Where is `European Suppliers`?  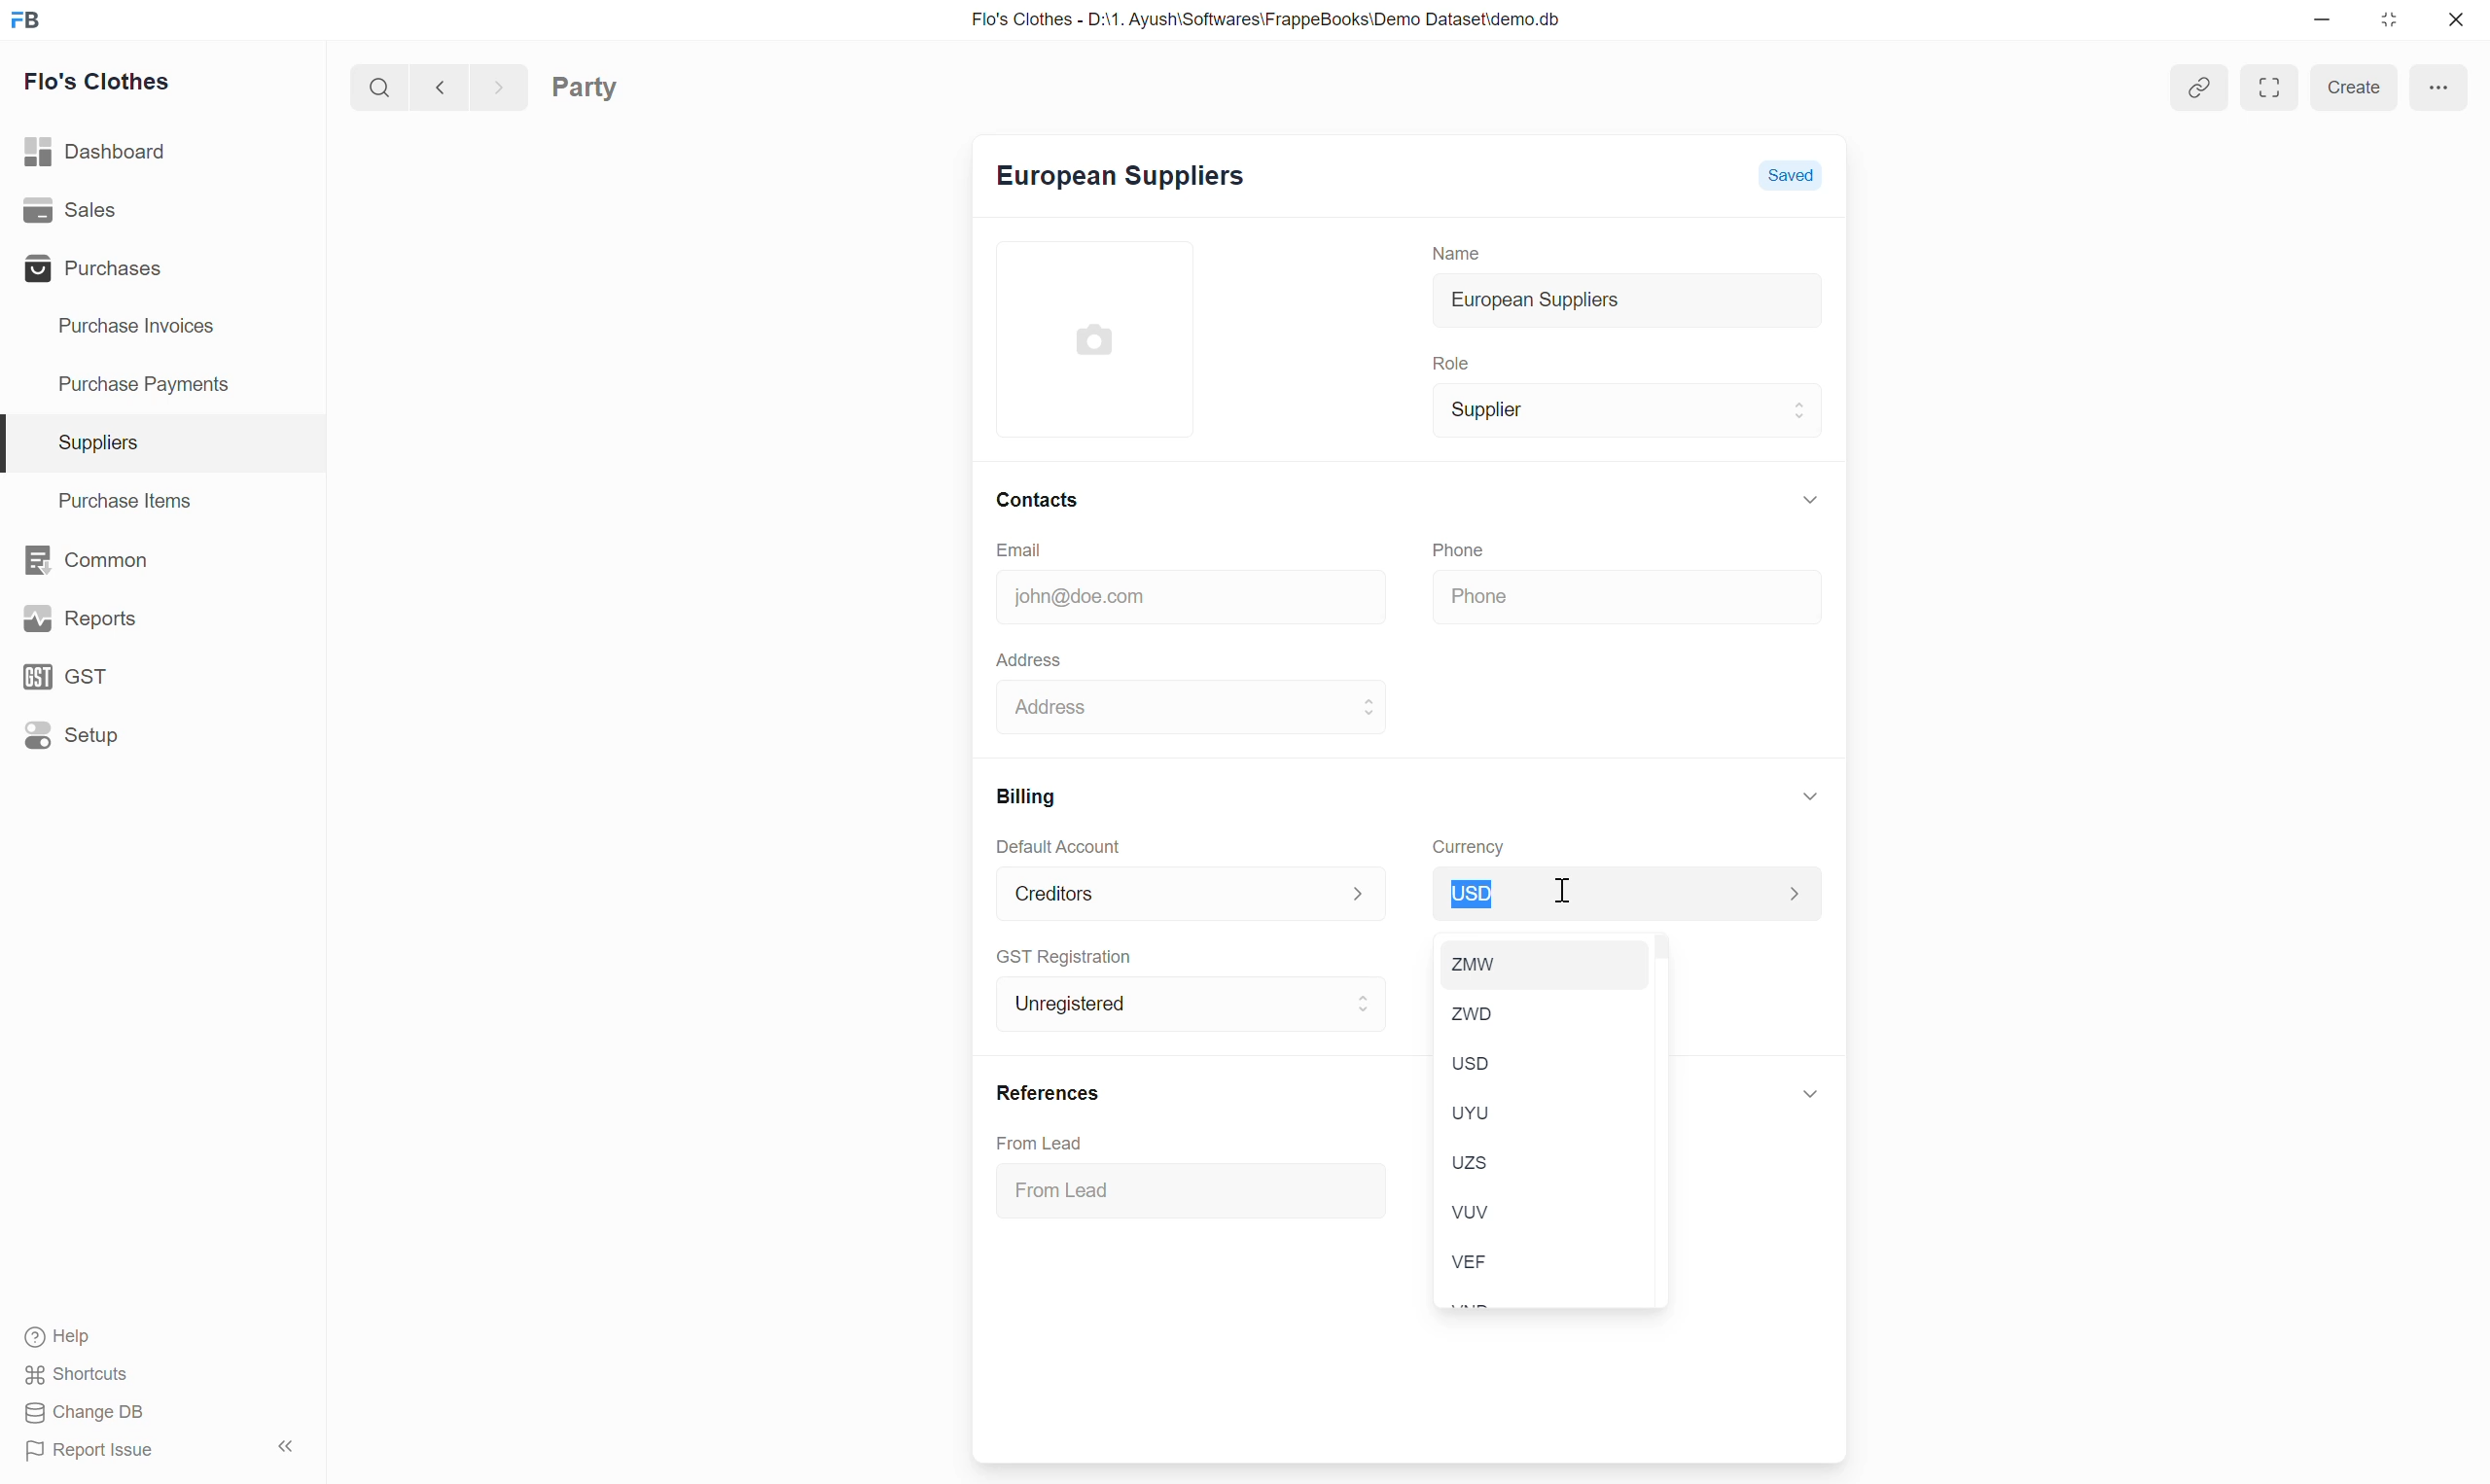 European Suppliers is located at coordinates (1519, 299).